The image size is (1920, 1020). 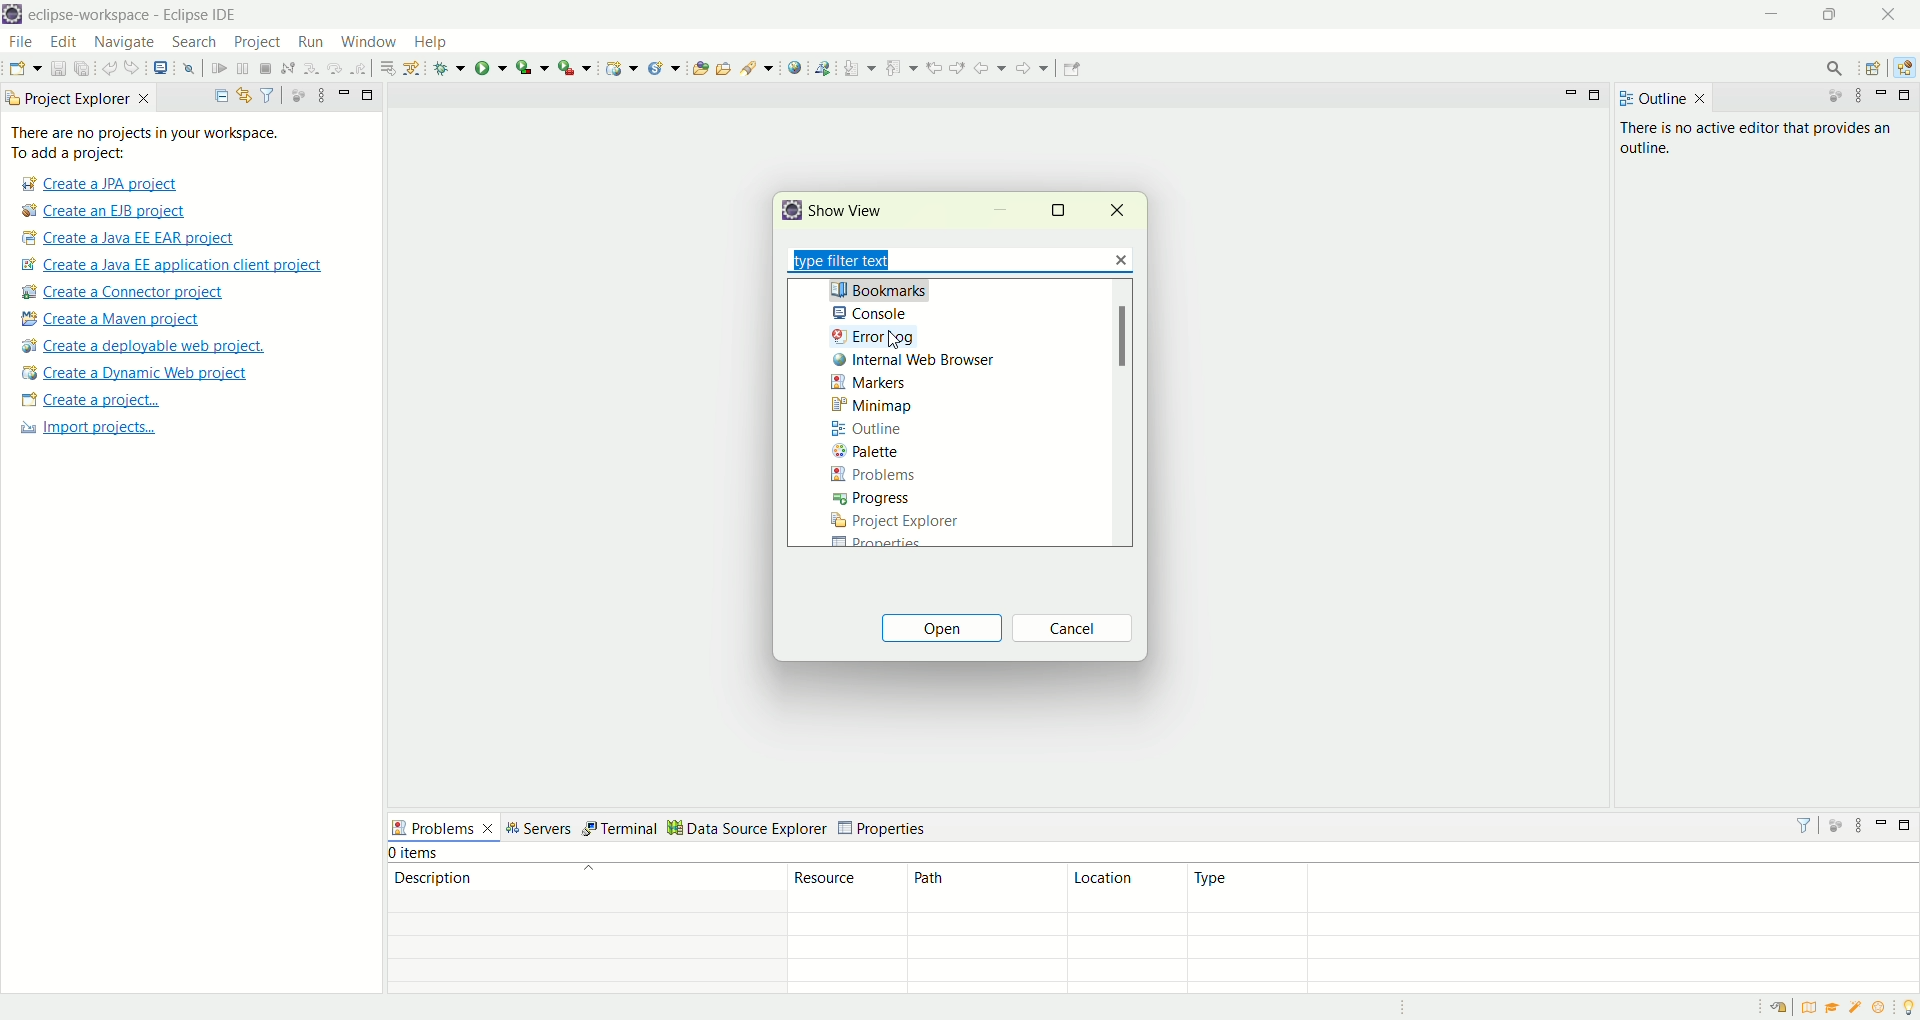 I want to click on java EE, so click(x=1904, y=64).